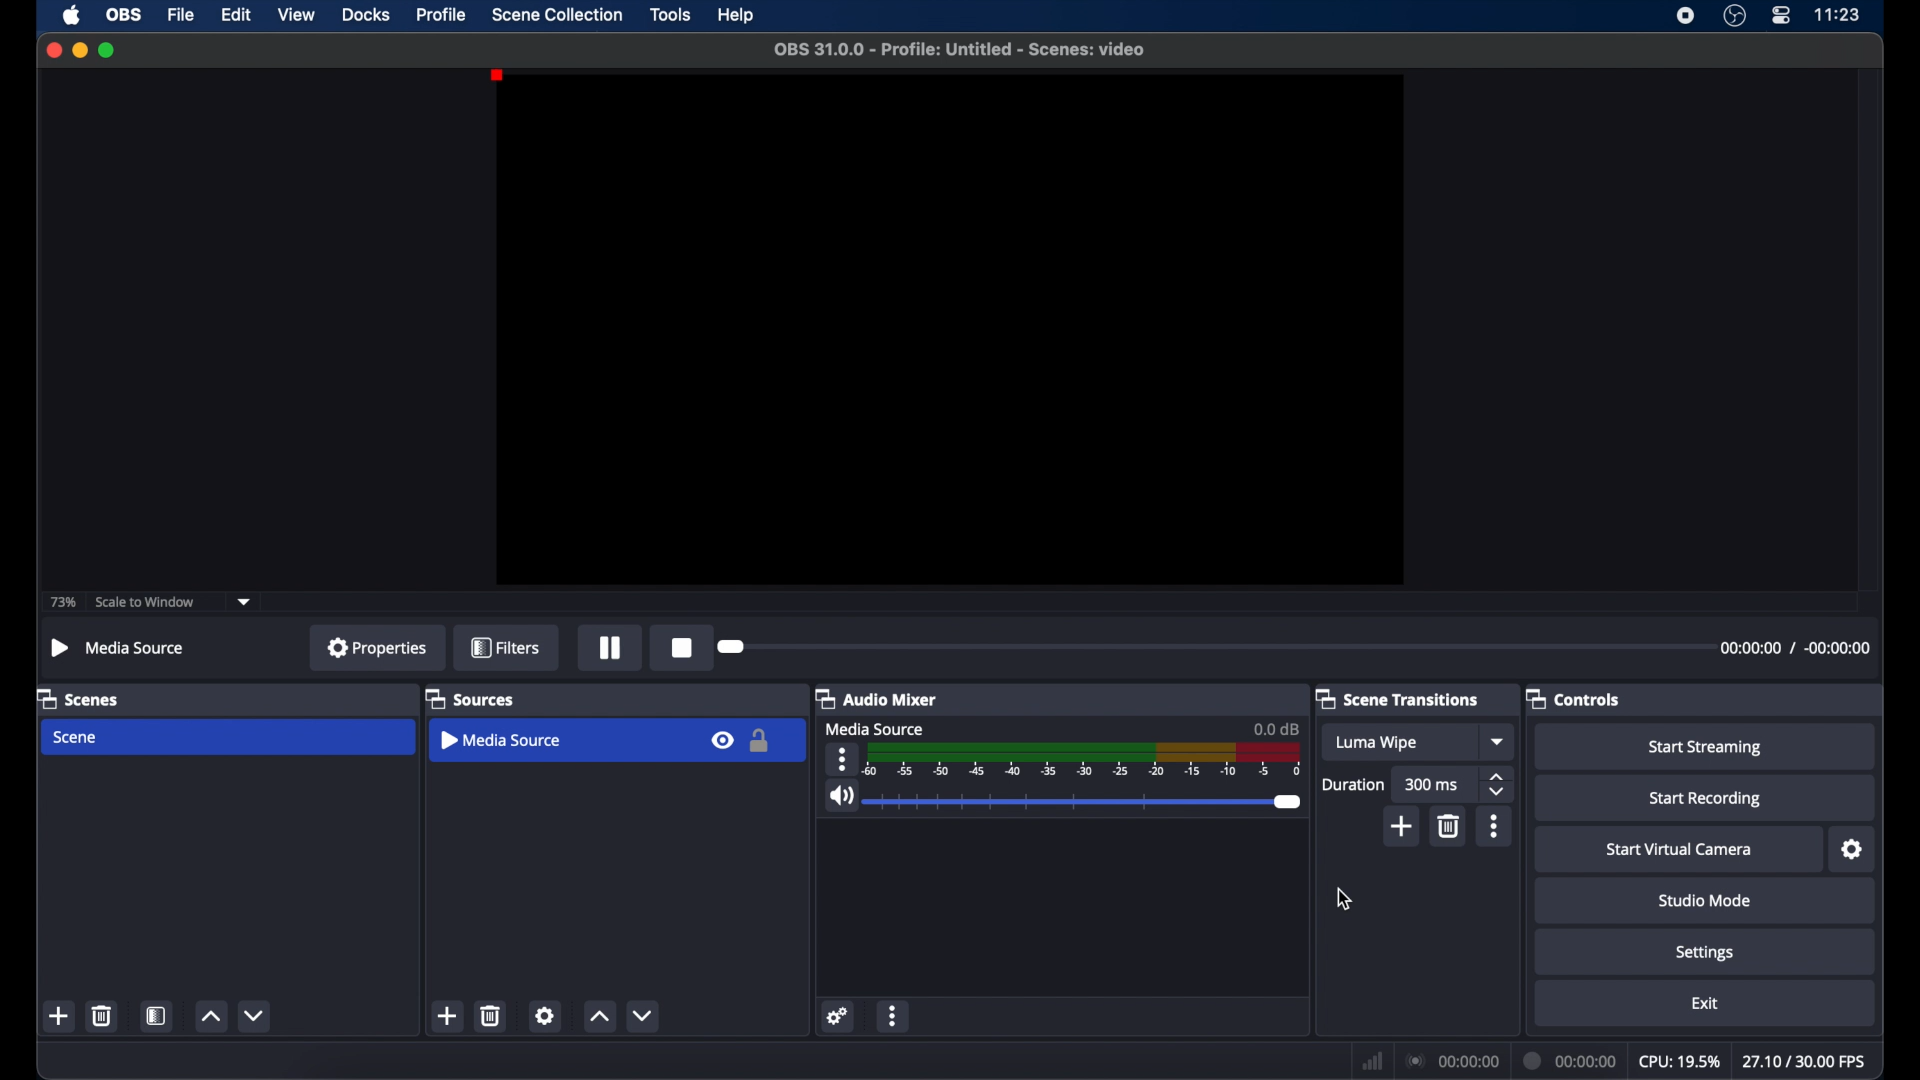  I want to click on sources, so click(469, 698).